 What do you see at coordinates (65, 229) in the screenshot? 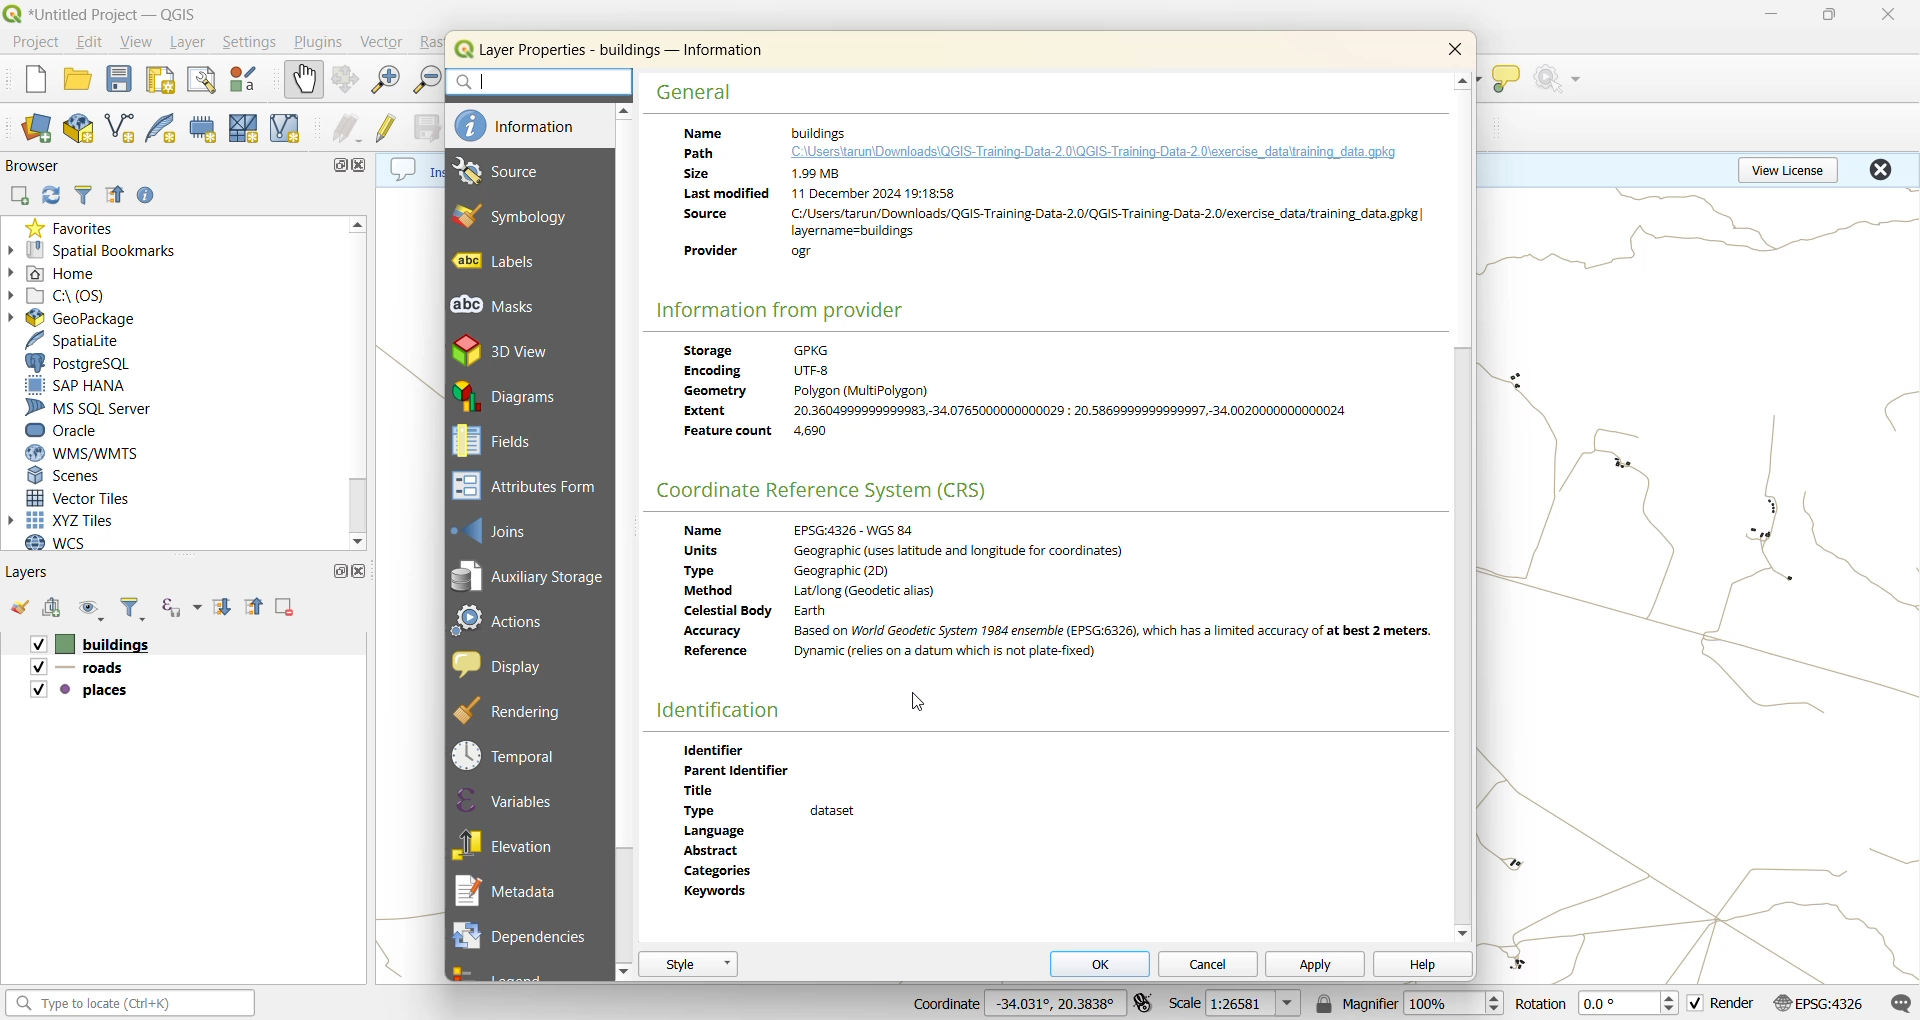
I see `favorites` at bounding box center [65, 229].